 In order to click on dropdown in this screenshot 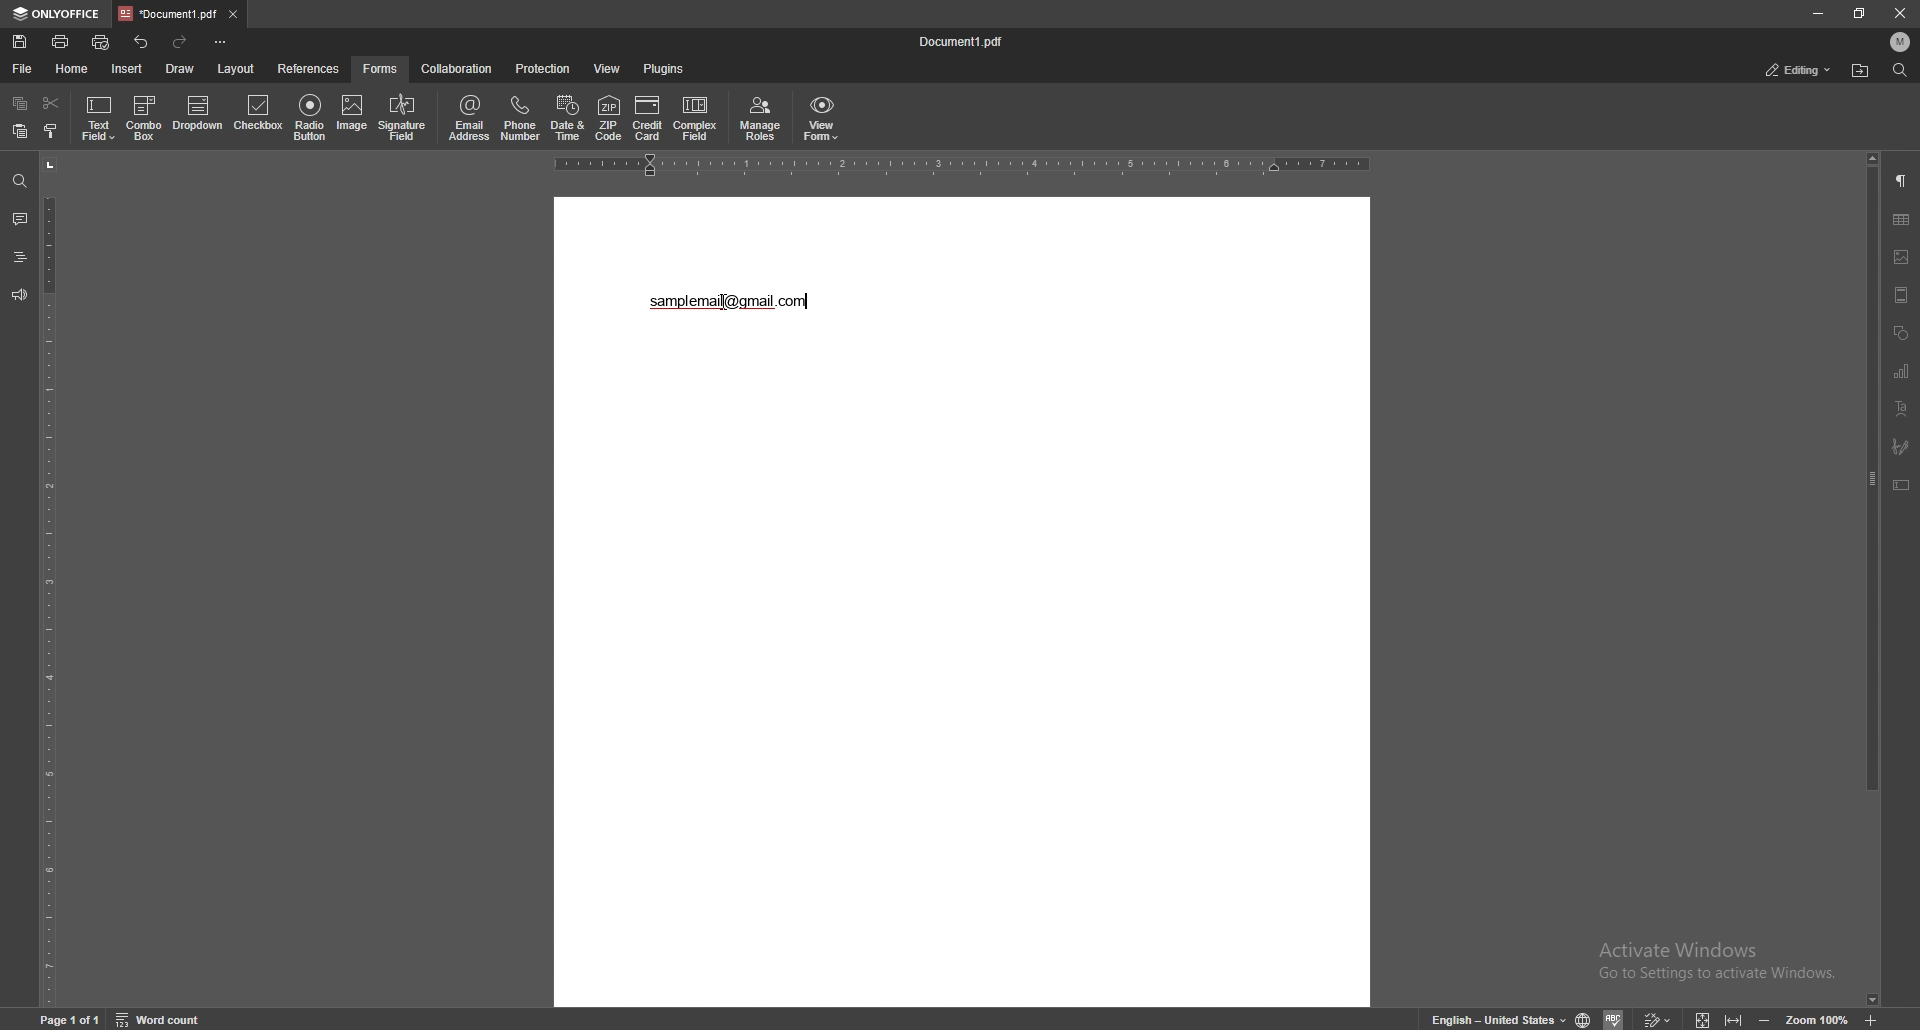, I will do `click(198, 115)`.